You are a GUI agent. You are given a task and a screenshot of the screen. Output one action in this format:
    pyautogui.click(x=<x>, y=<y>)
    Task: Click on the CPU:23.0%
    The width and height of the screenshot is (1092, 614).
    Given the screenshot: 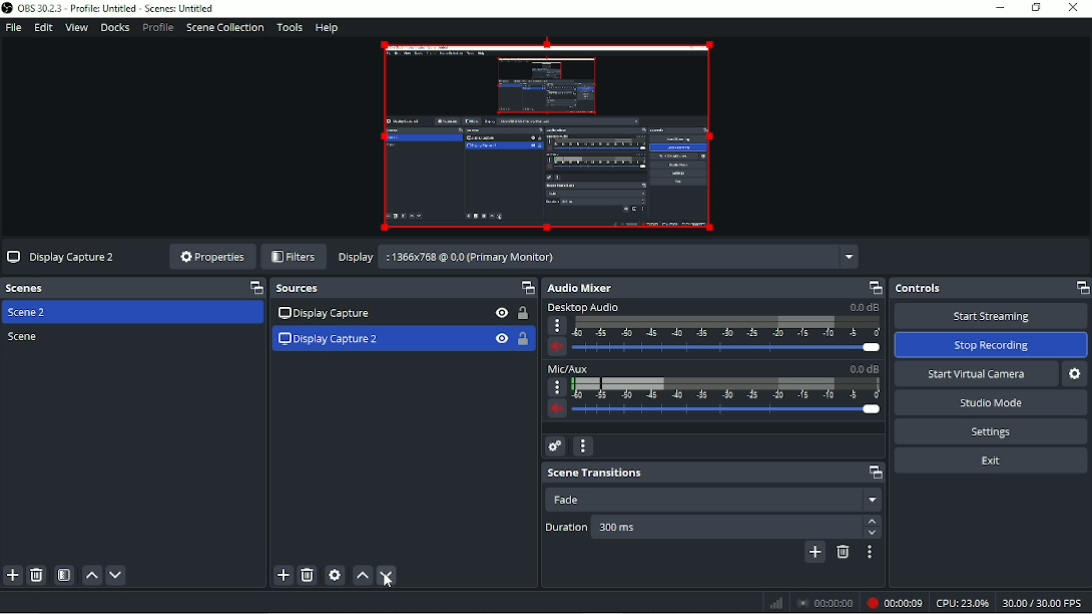 What is the action you would take?
    pyautogui.click(x=963, y=604)
    